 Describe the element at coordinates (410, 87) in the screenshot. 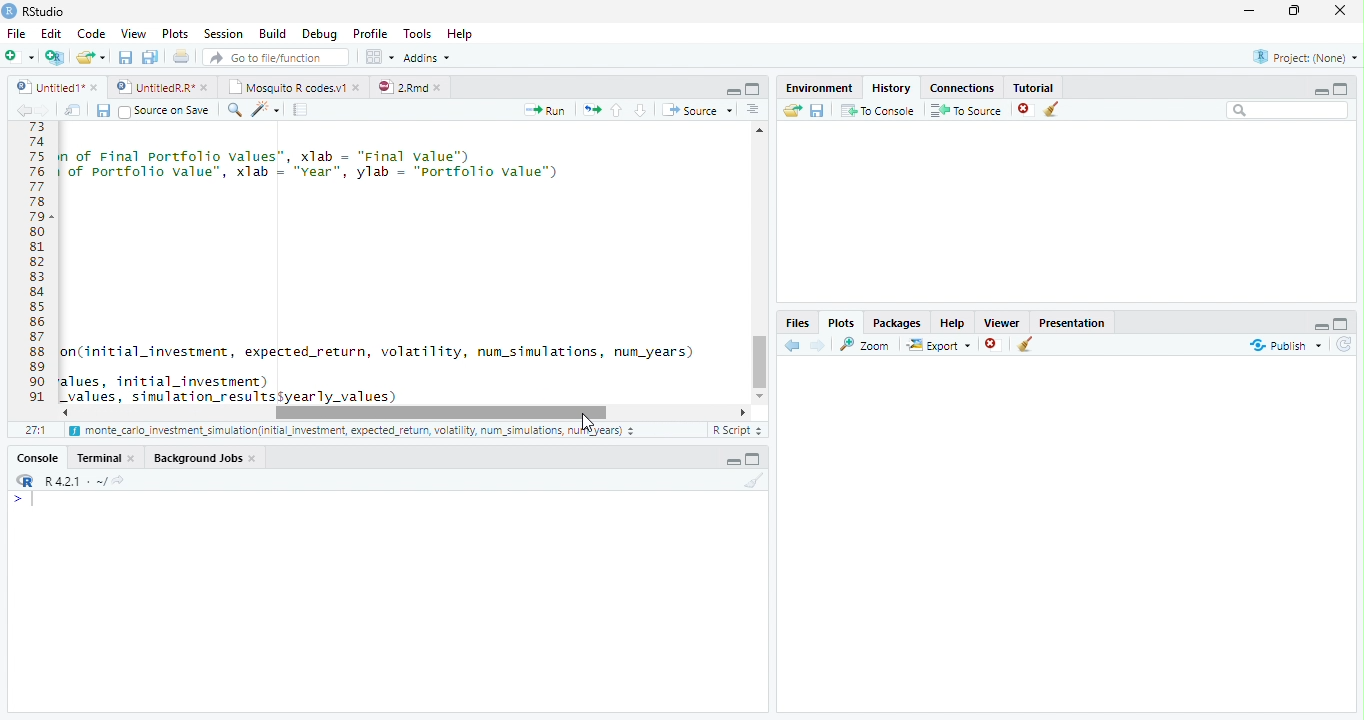

I see `2.Rmd` at that location.